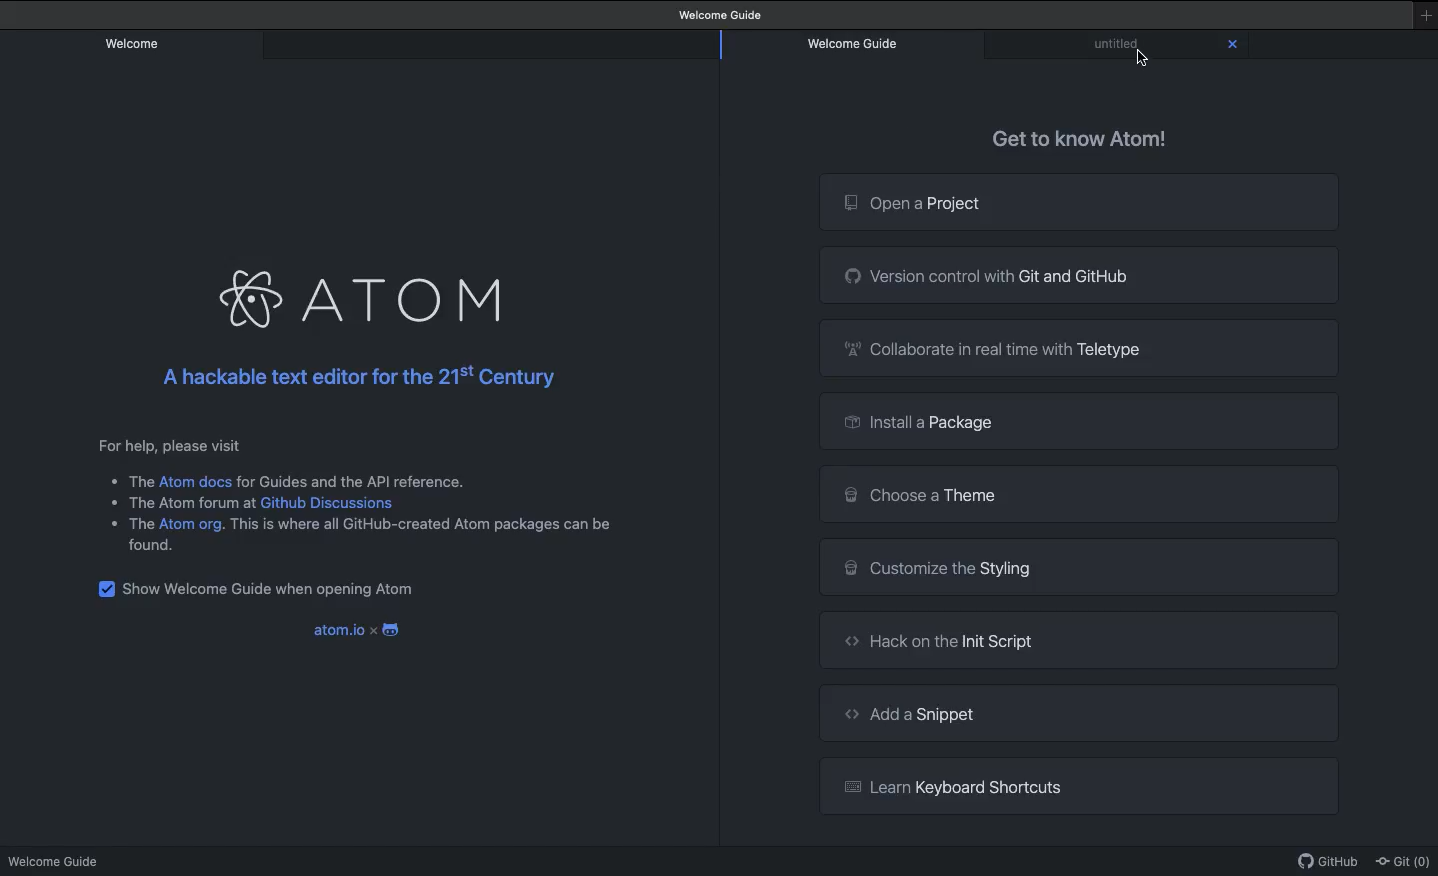 The image size is (1438, 876). What do you see at coordinates (1083, 348) in the screenshot?
I see `Collaborate in real time with teletype` at bounding box center [1083, 348].